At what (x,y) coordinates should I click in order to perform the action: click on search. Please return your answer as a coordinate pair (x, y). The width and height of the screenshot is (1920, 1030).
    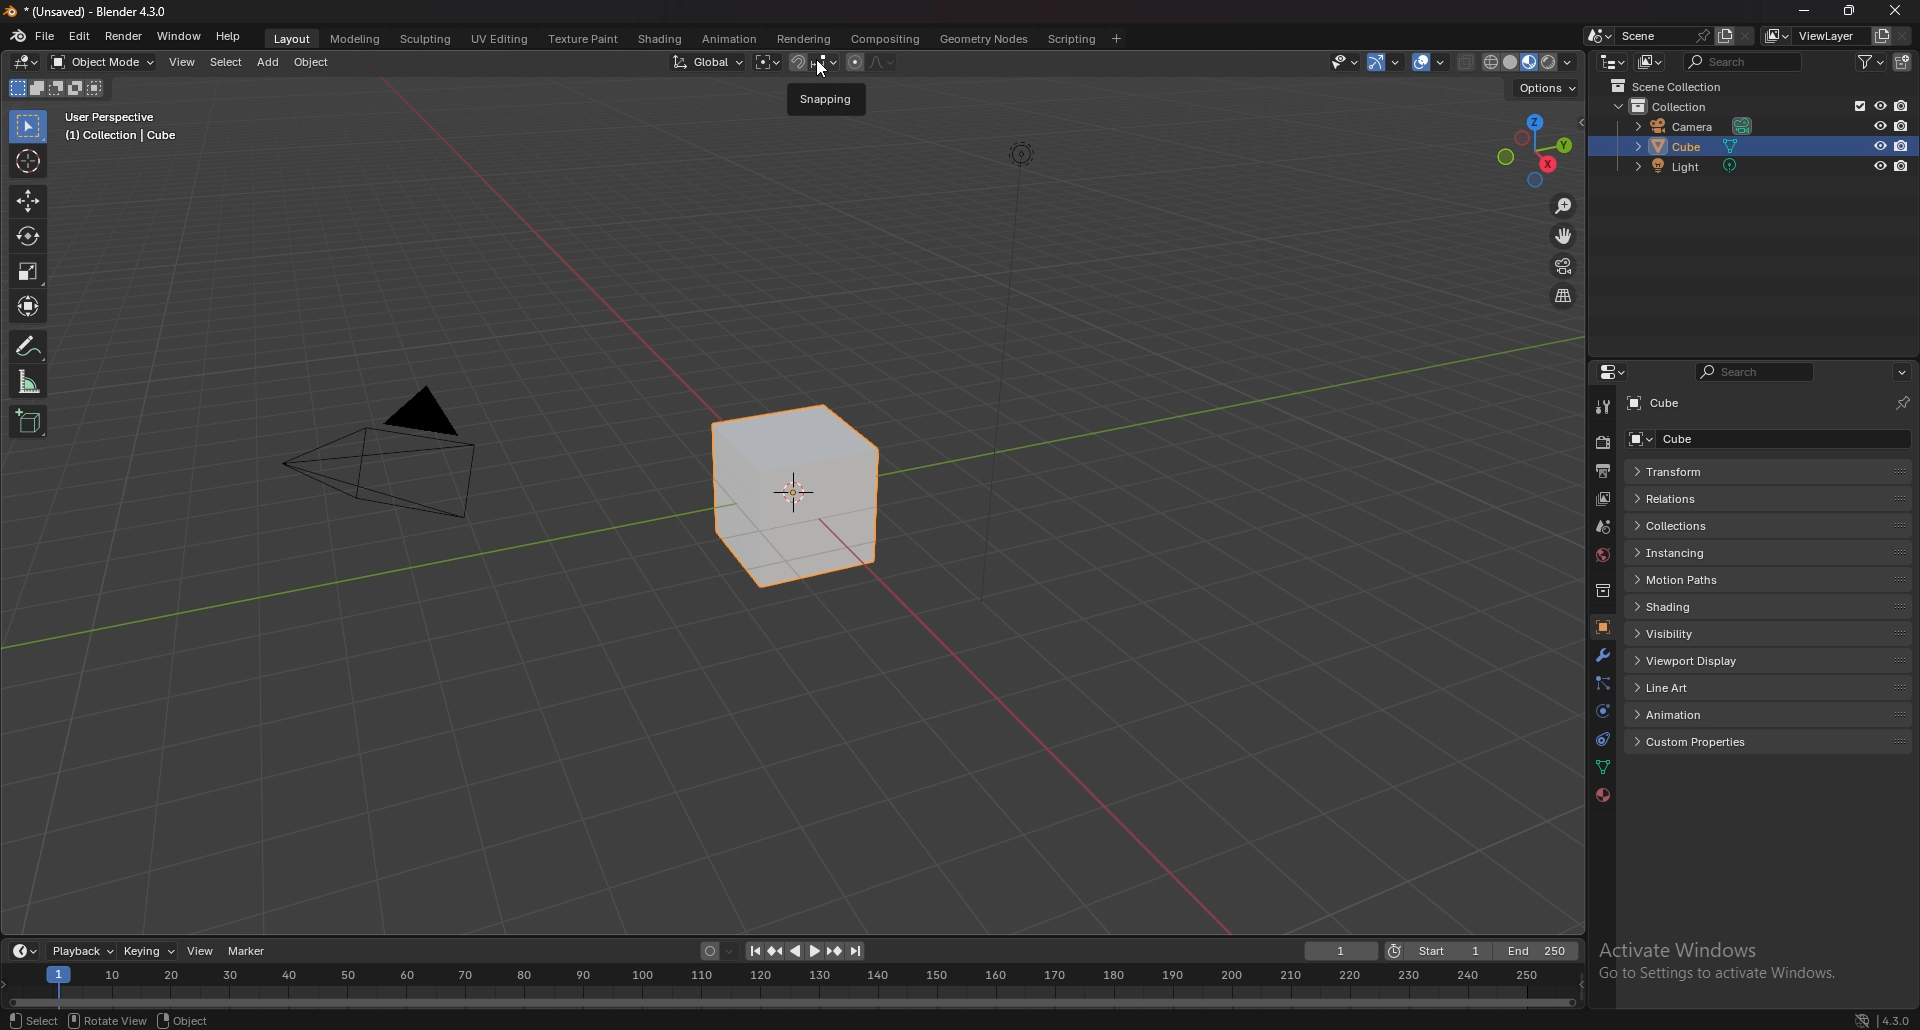
    Looking at the image, I should click on (1745, 61).